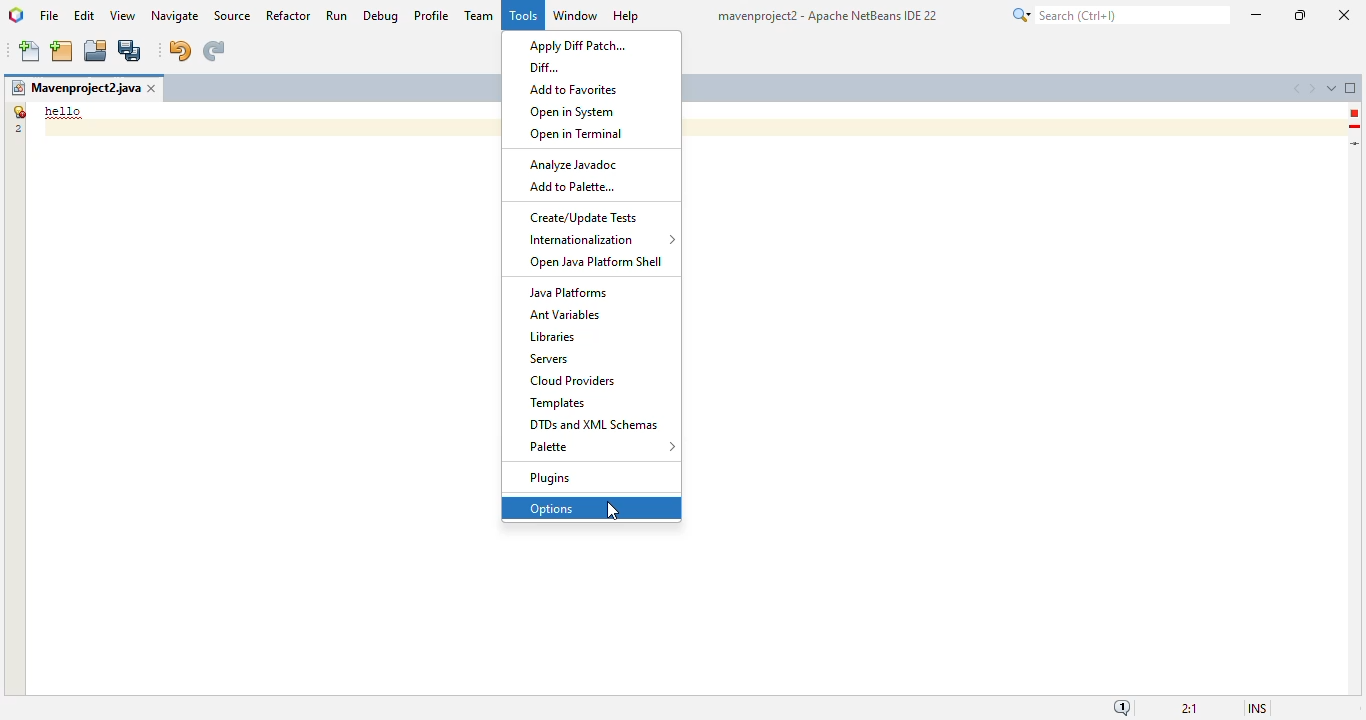 The width and height of the screenshot is (1366, 720). What do you see at coordinates (17, 15) in the screenshot?
I see `logo` at bounding box center [17, 15].